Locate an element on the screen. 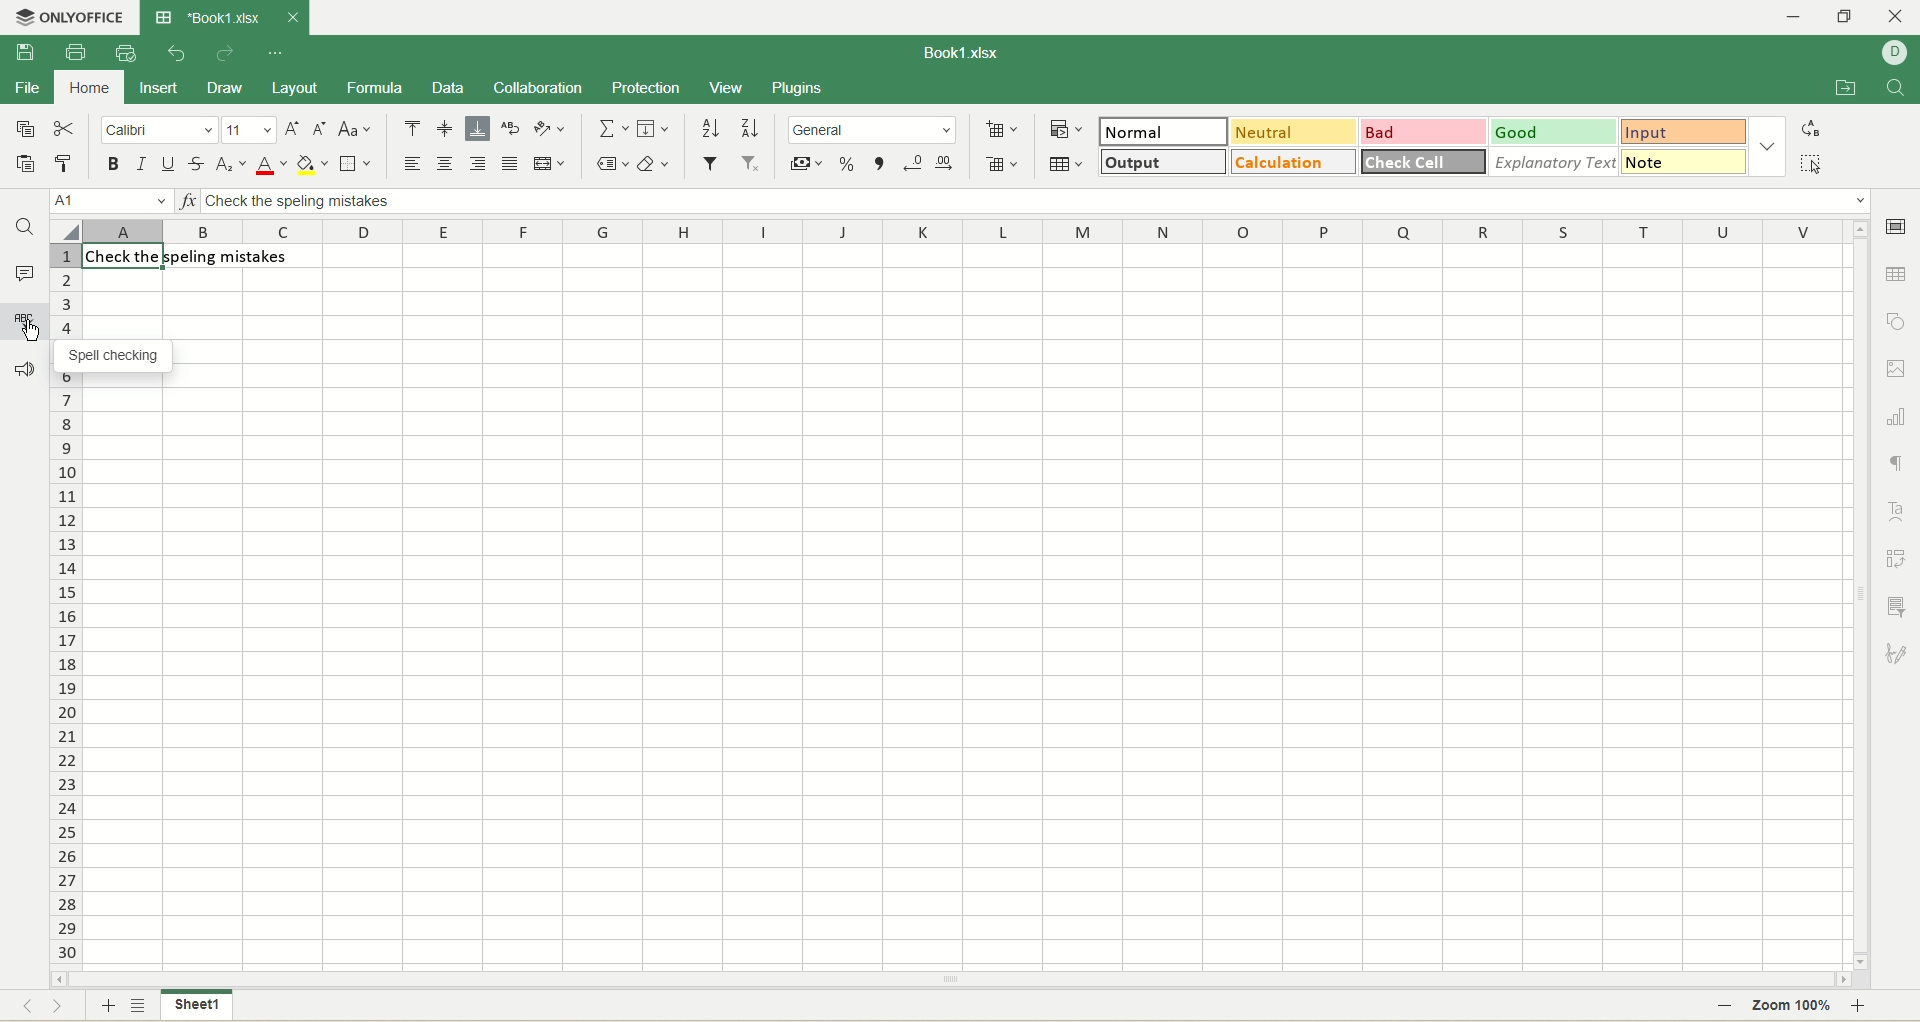 The width and height of the screenshot is (1920, 1022). subscript is located at coordinates (232, 166).